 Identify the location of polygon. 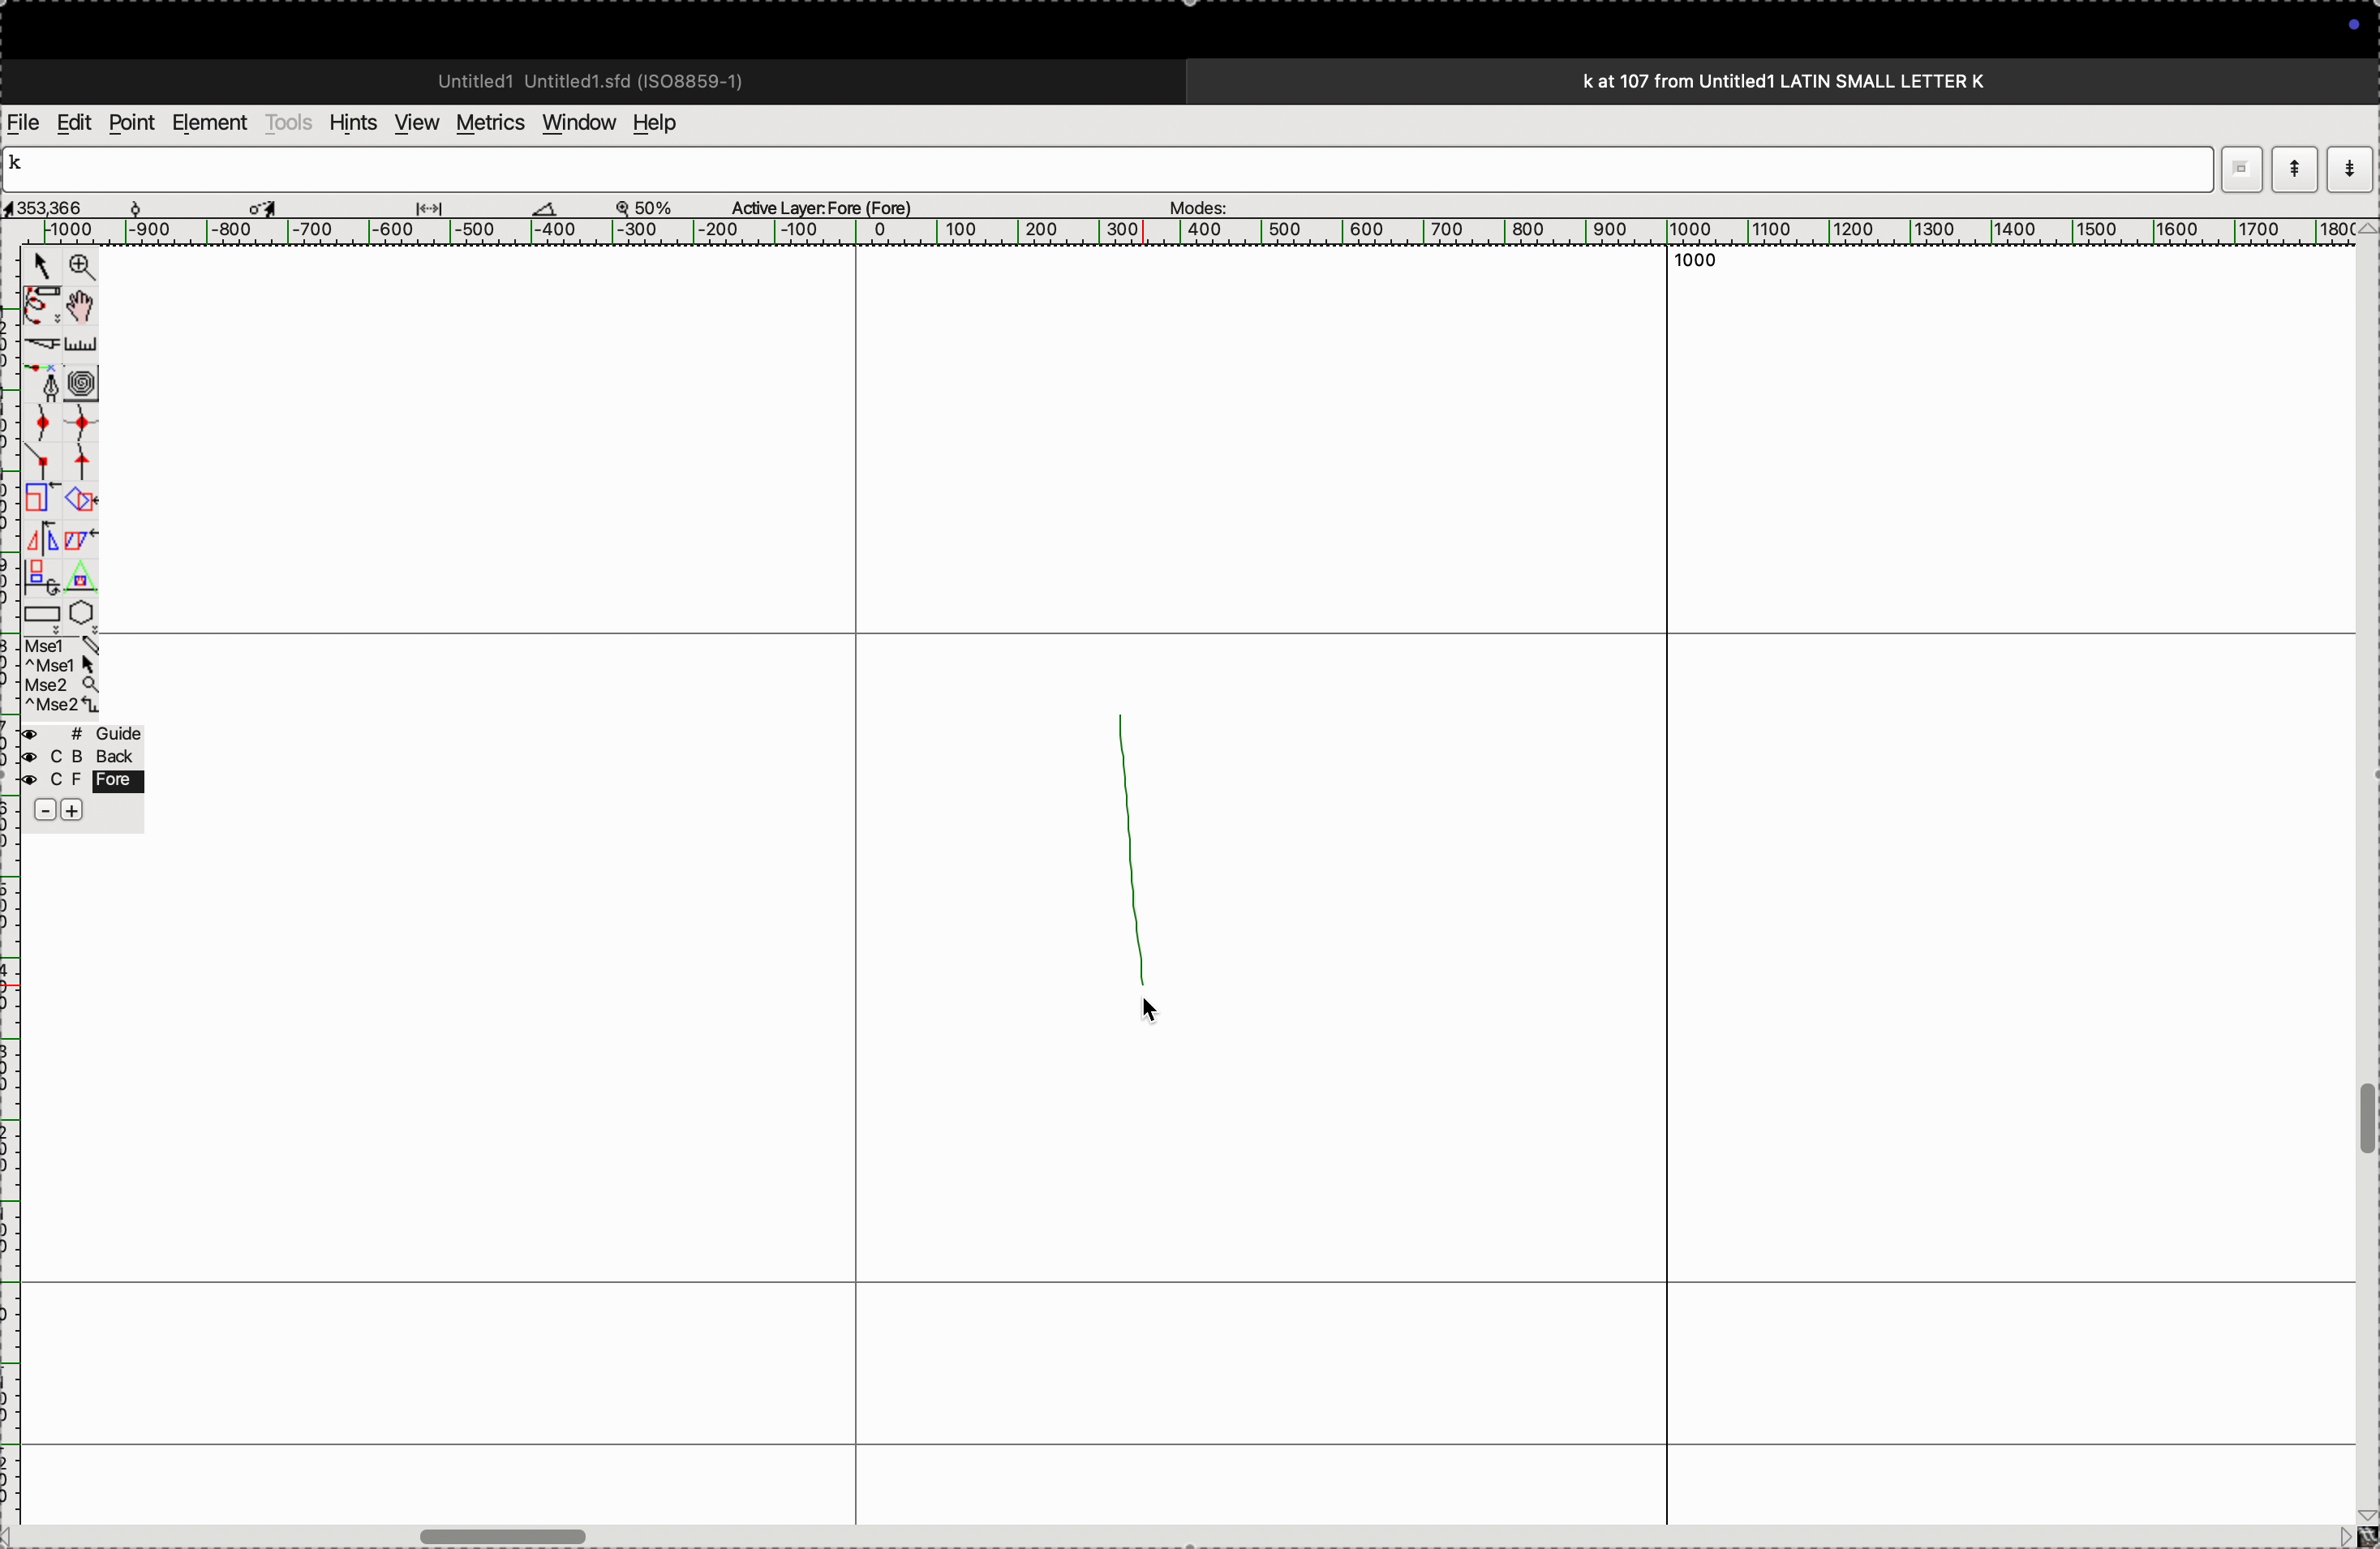
(81, 612).